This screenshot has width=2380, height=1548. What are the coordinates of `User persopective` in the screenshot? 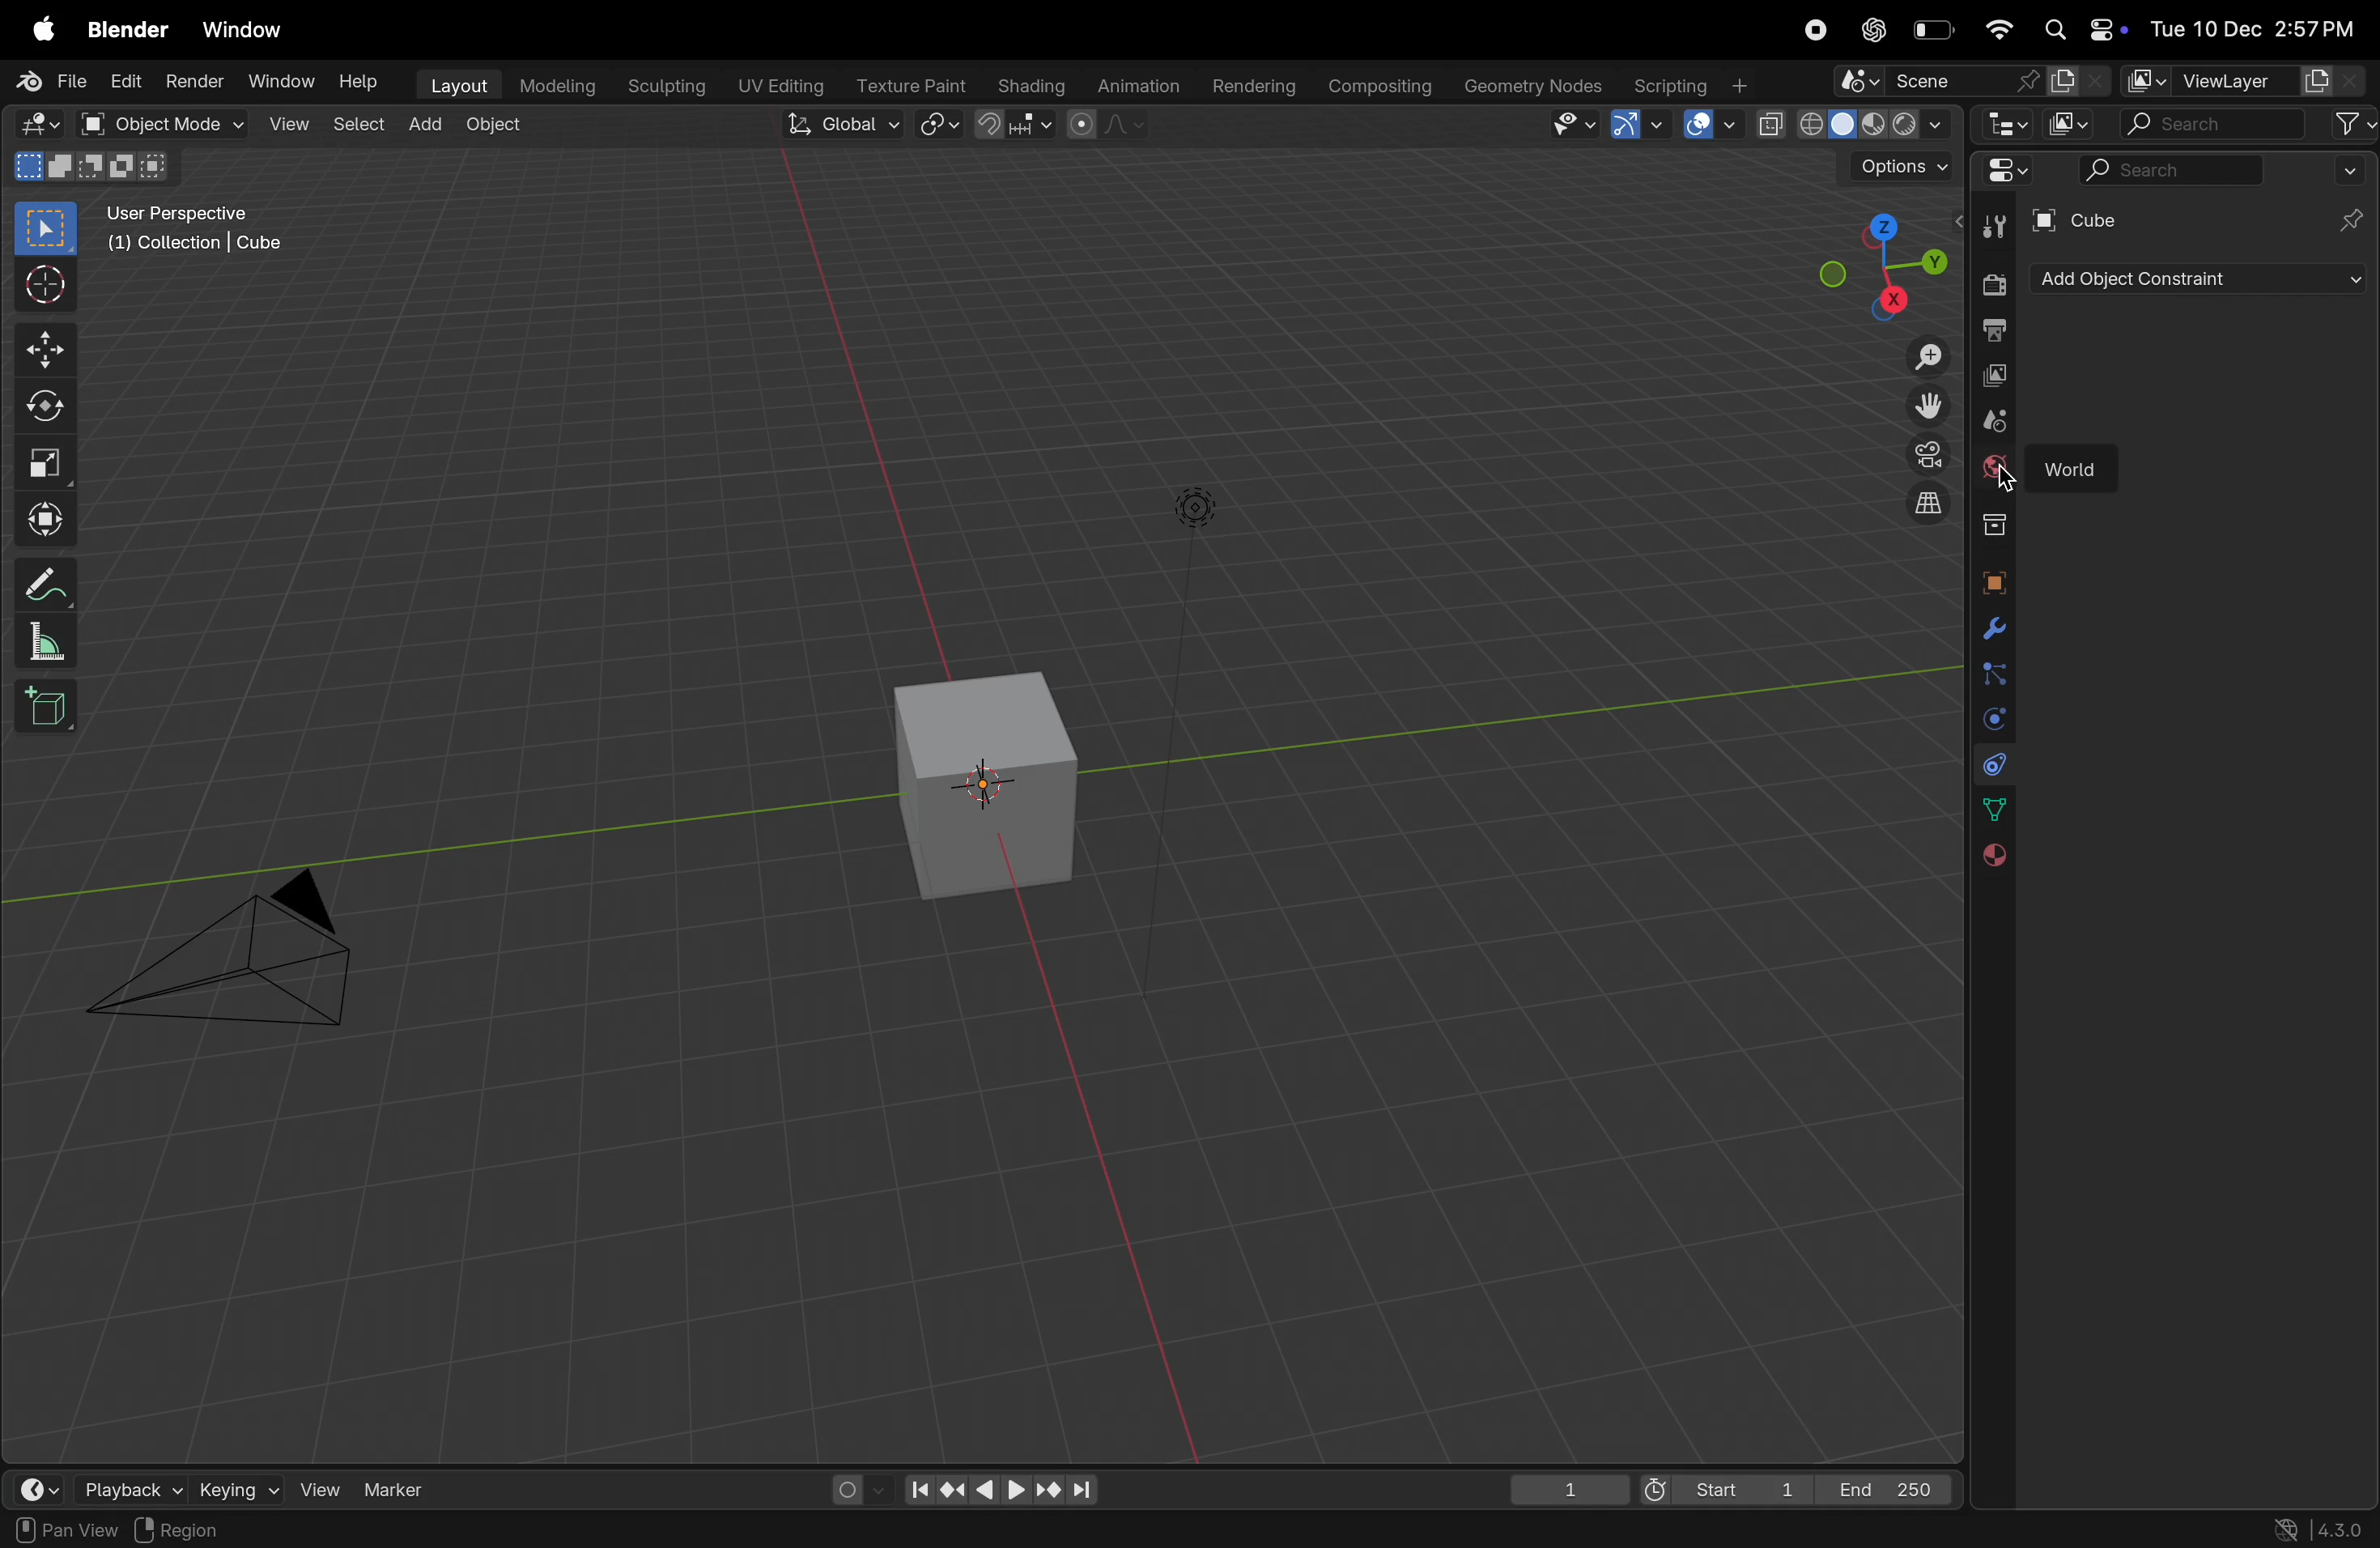 It's located at (200, 241).